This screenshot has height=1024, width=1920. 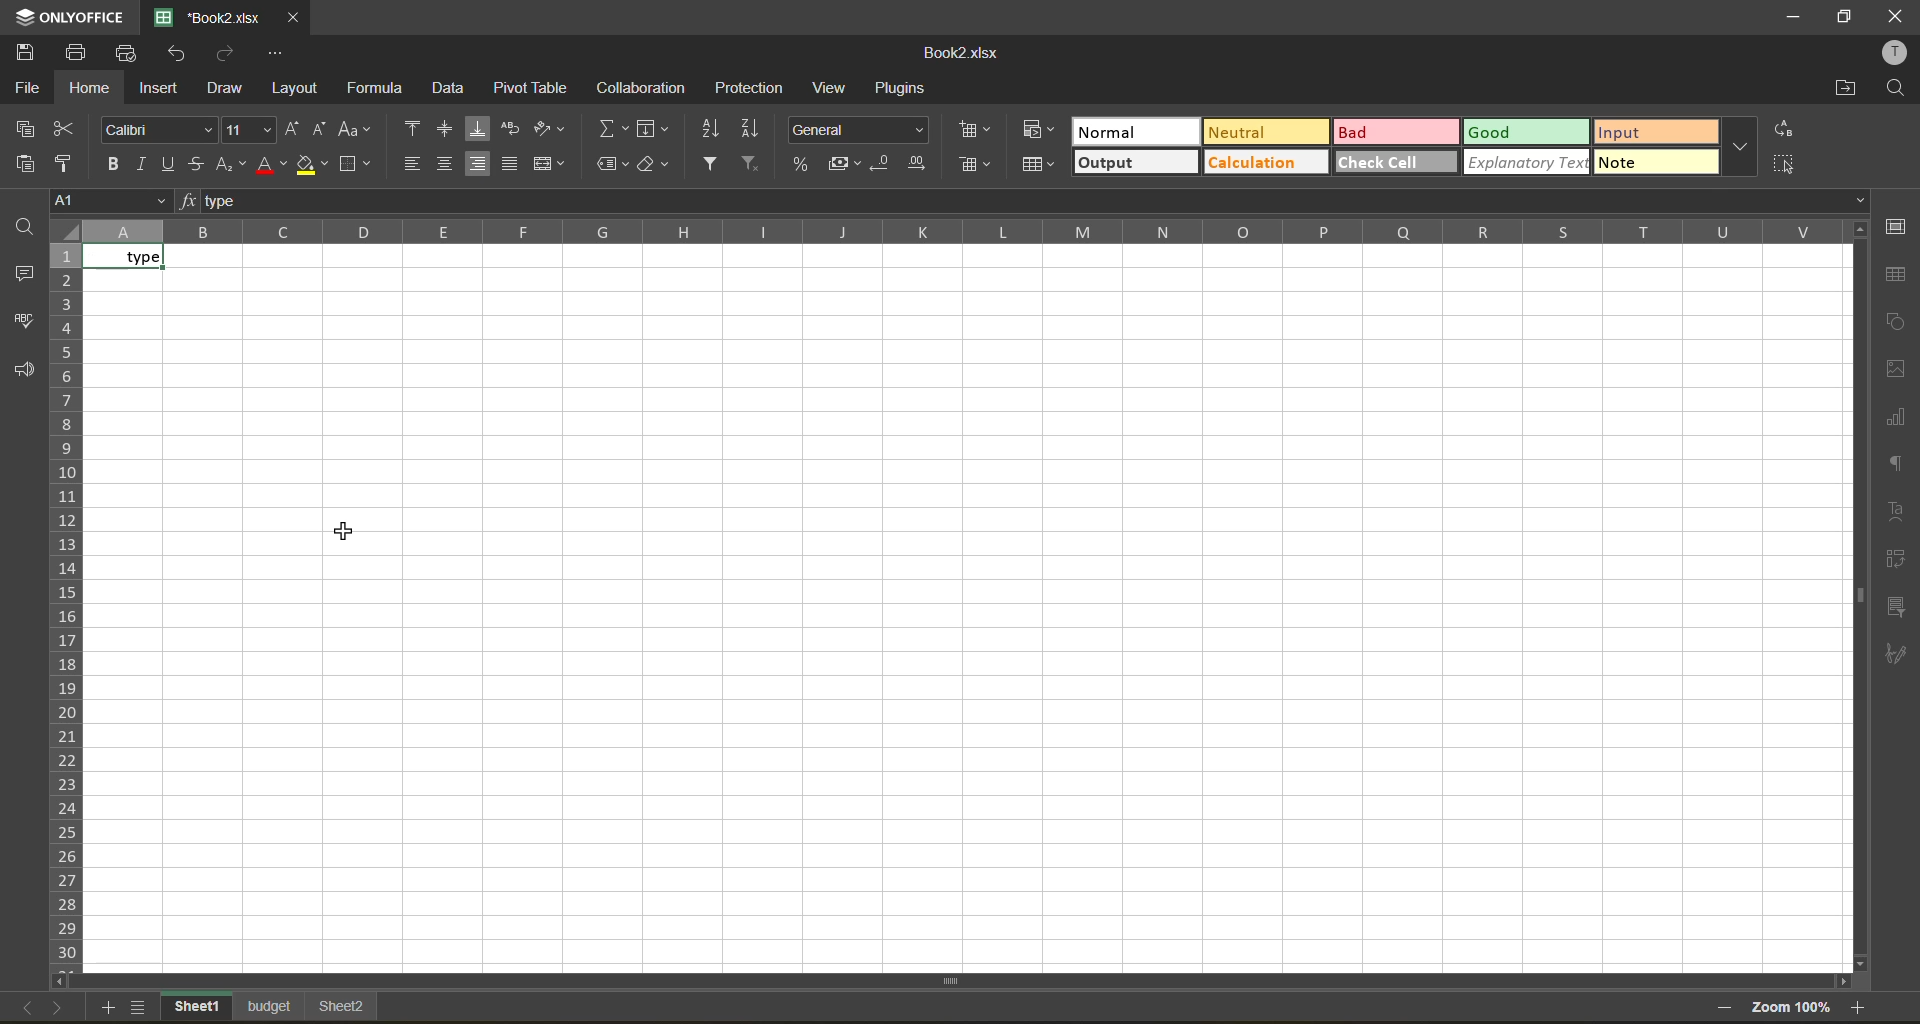 I want to click on cell address, so click(x=114, y=200).